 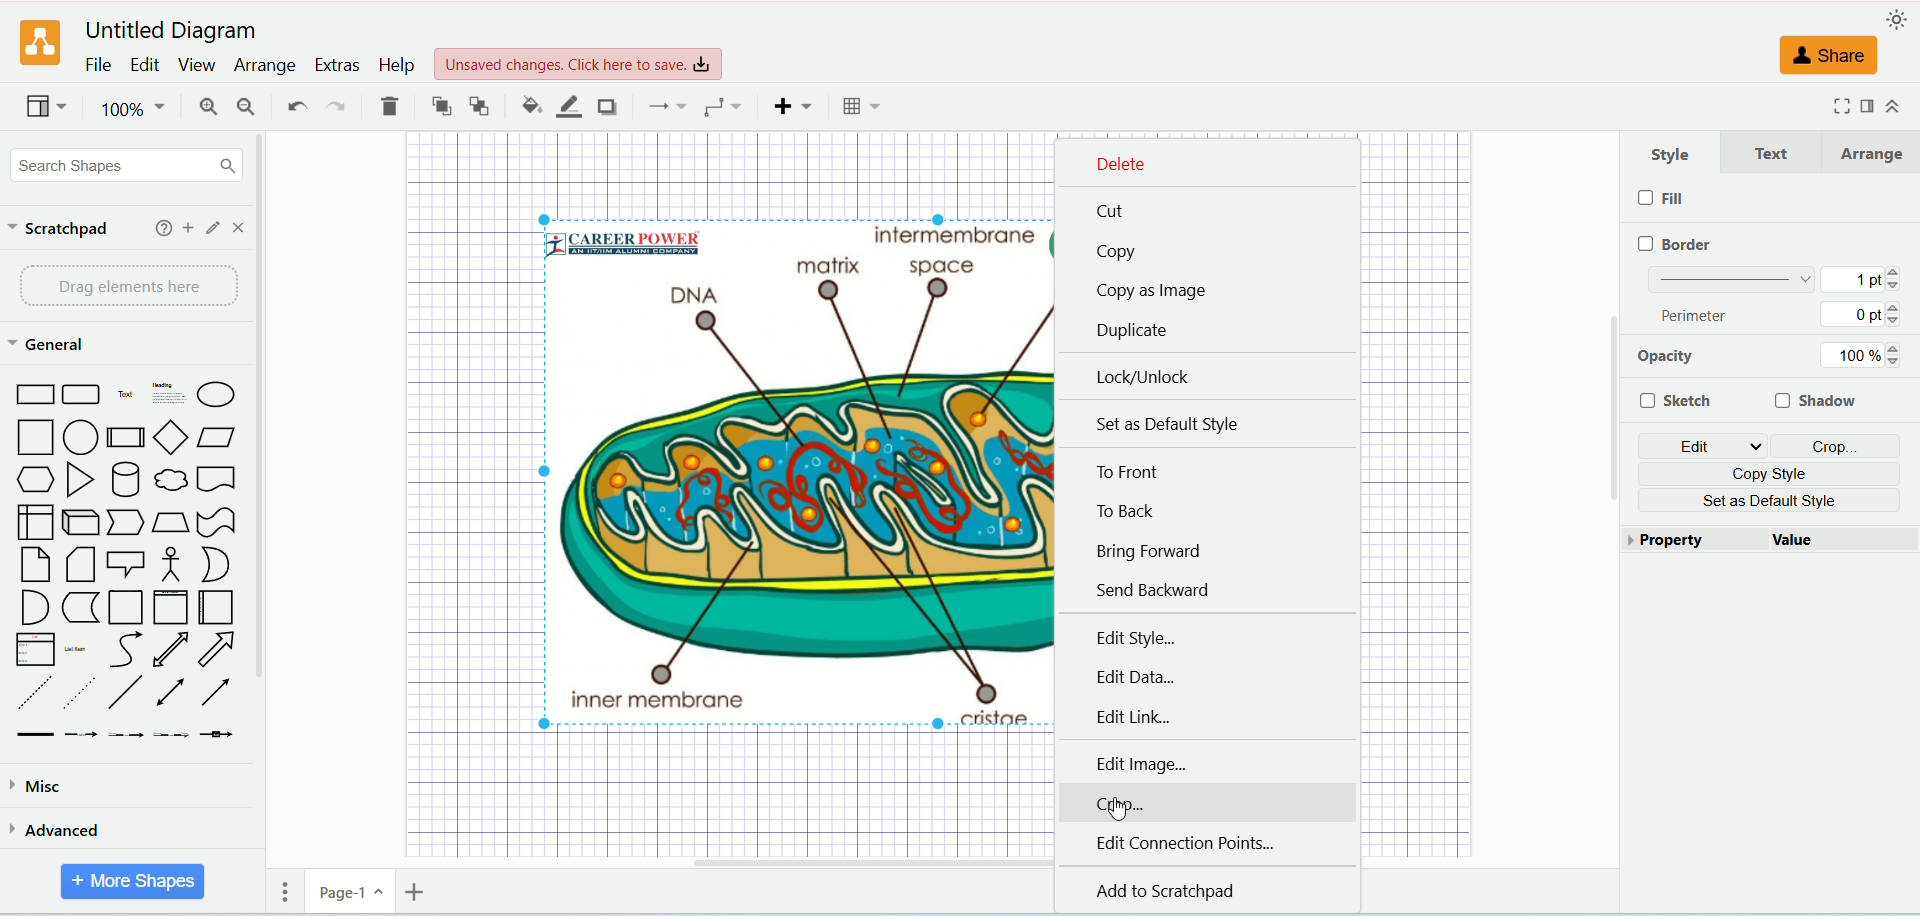 What do you see at coordinates (479, 107) in the screenshot?
I see `to back` at bounding box center [479, 107].